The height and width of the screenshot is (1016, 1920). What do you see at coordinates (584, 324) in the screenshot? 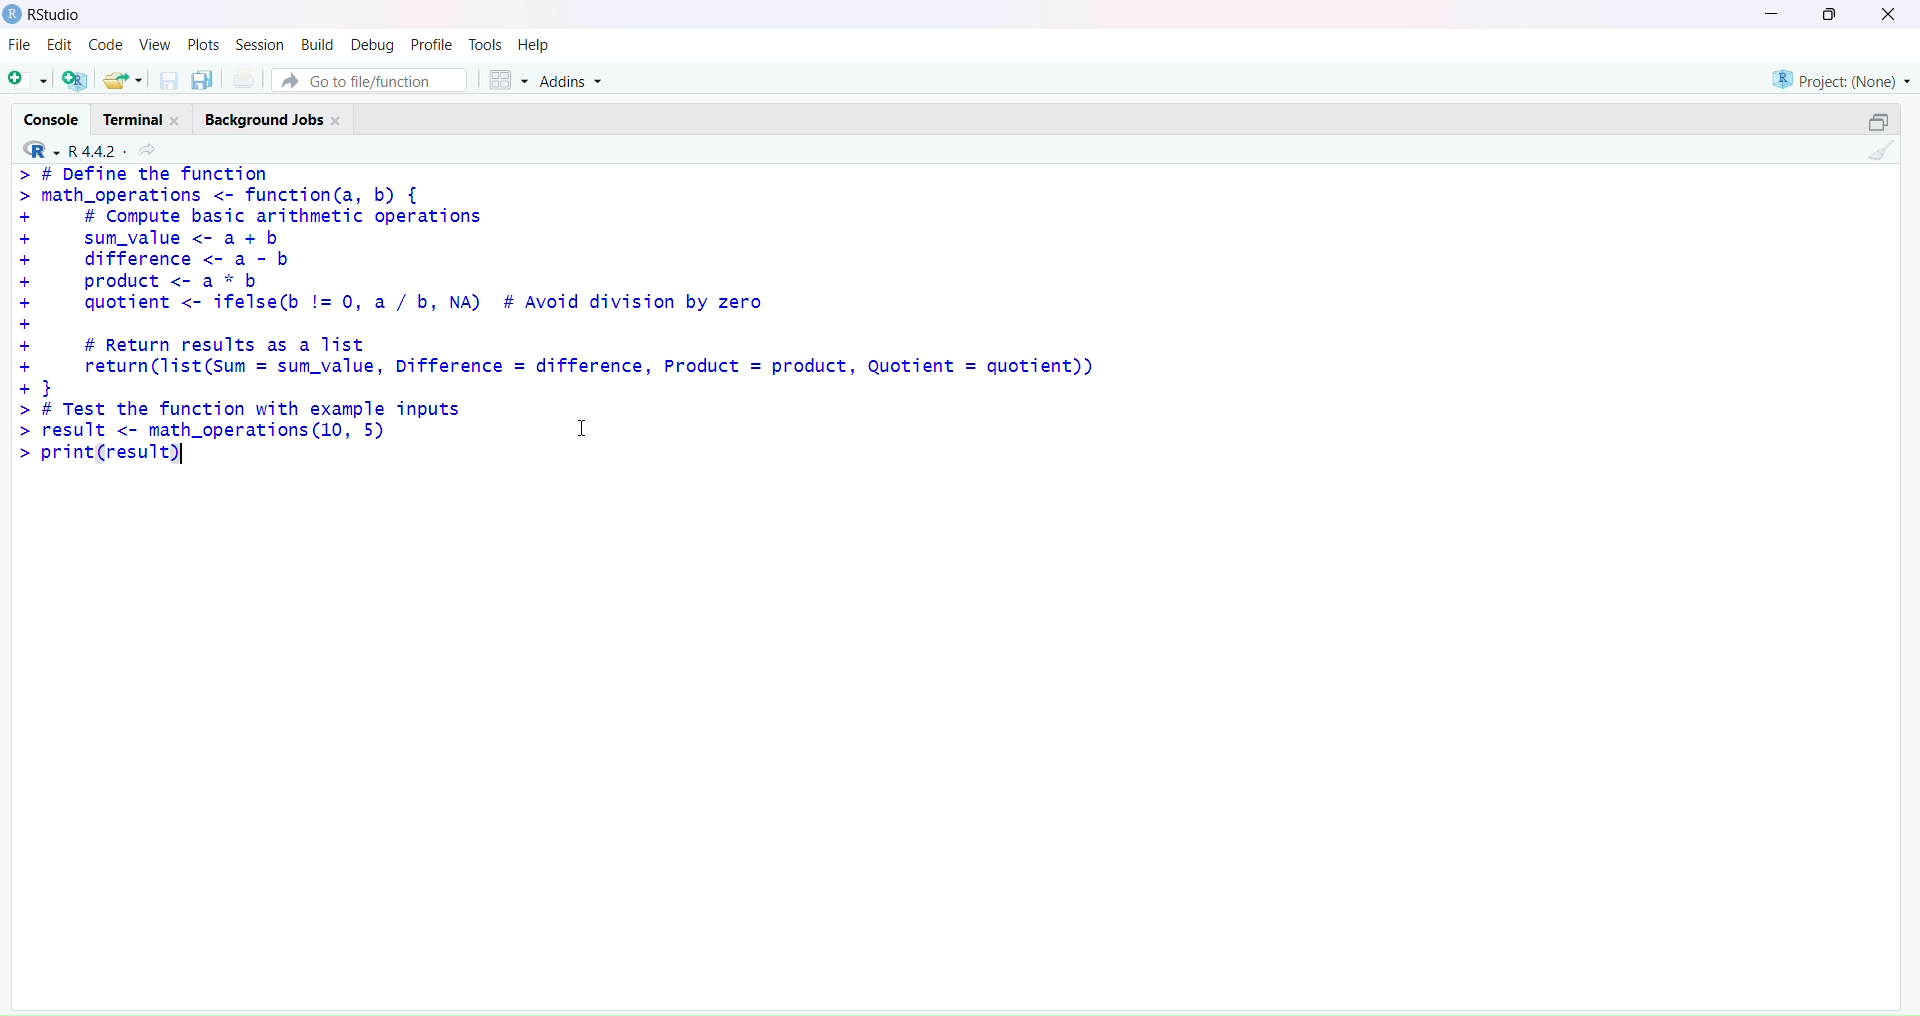
I see `> # DeTine the Tunction

> math_operations <- function(a, b) {

+ # Compute basic arithmetic operations

+ sum_value <- a + b

+ difference <- a - b

+ product <- a * b

+ quotient <- ifelse(b != 0, a / b, NA) # Avoid division by zero
+

+ # Return results as a list

+ return(1ist(Sum = sum_value, Difference = difference, Product = product, Quotient = quotient))
+3

> # Test the function with example inputs

> result <- math_operations (10, 5) I

> print(result)|` at bounding box center [584, 324].